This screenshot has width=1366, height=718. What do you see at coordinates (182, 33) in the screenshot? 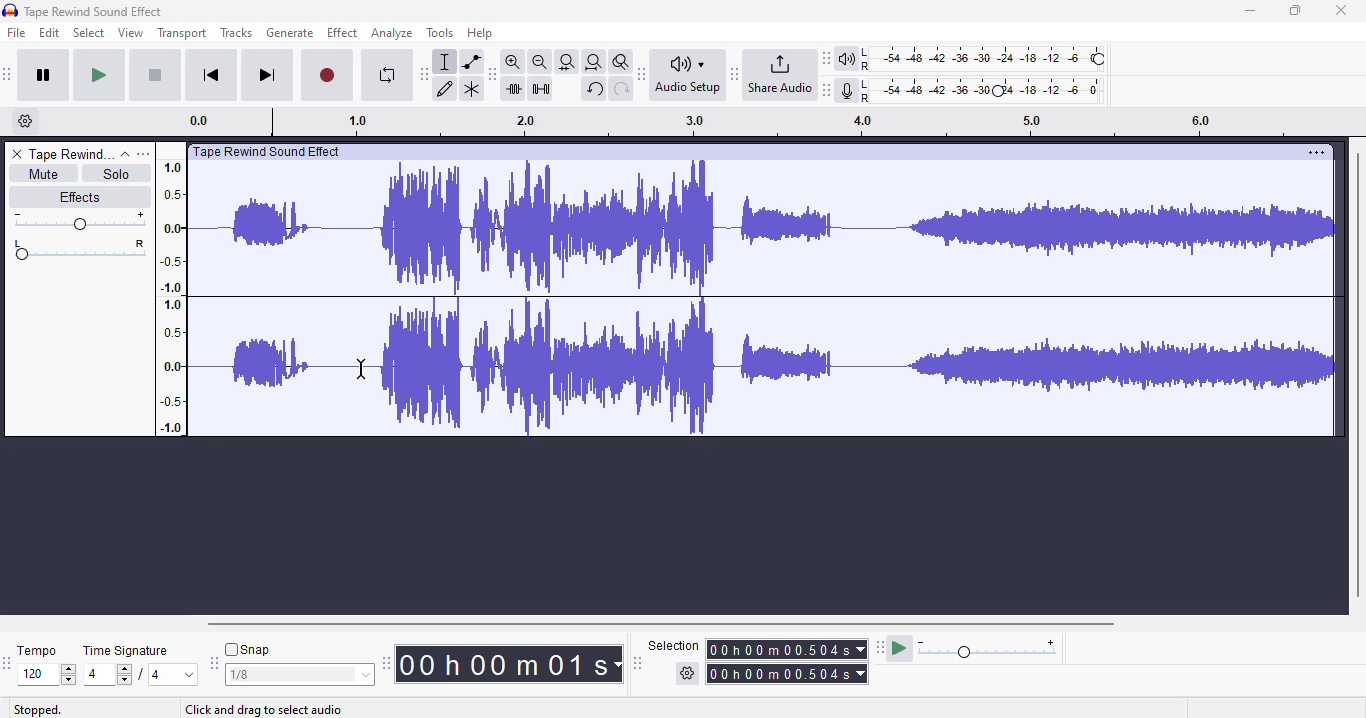
I see `transport` at bounding box center [182, 33].